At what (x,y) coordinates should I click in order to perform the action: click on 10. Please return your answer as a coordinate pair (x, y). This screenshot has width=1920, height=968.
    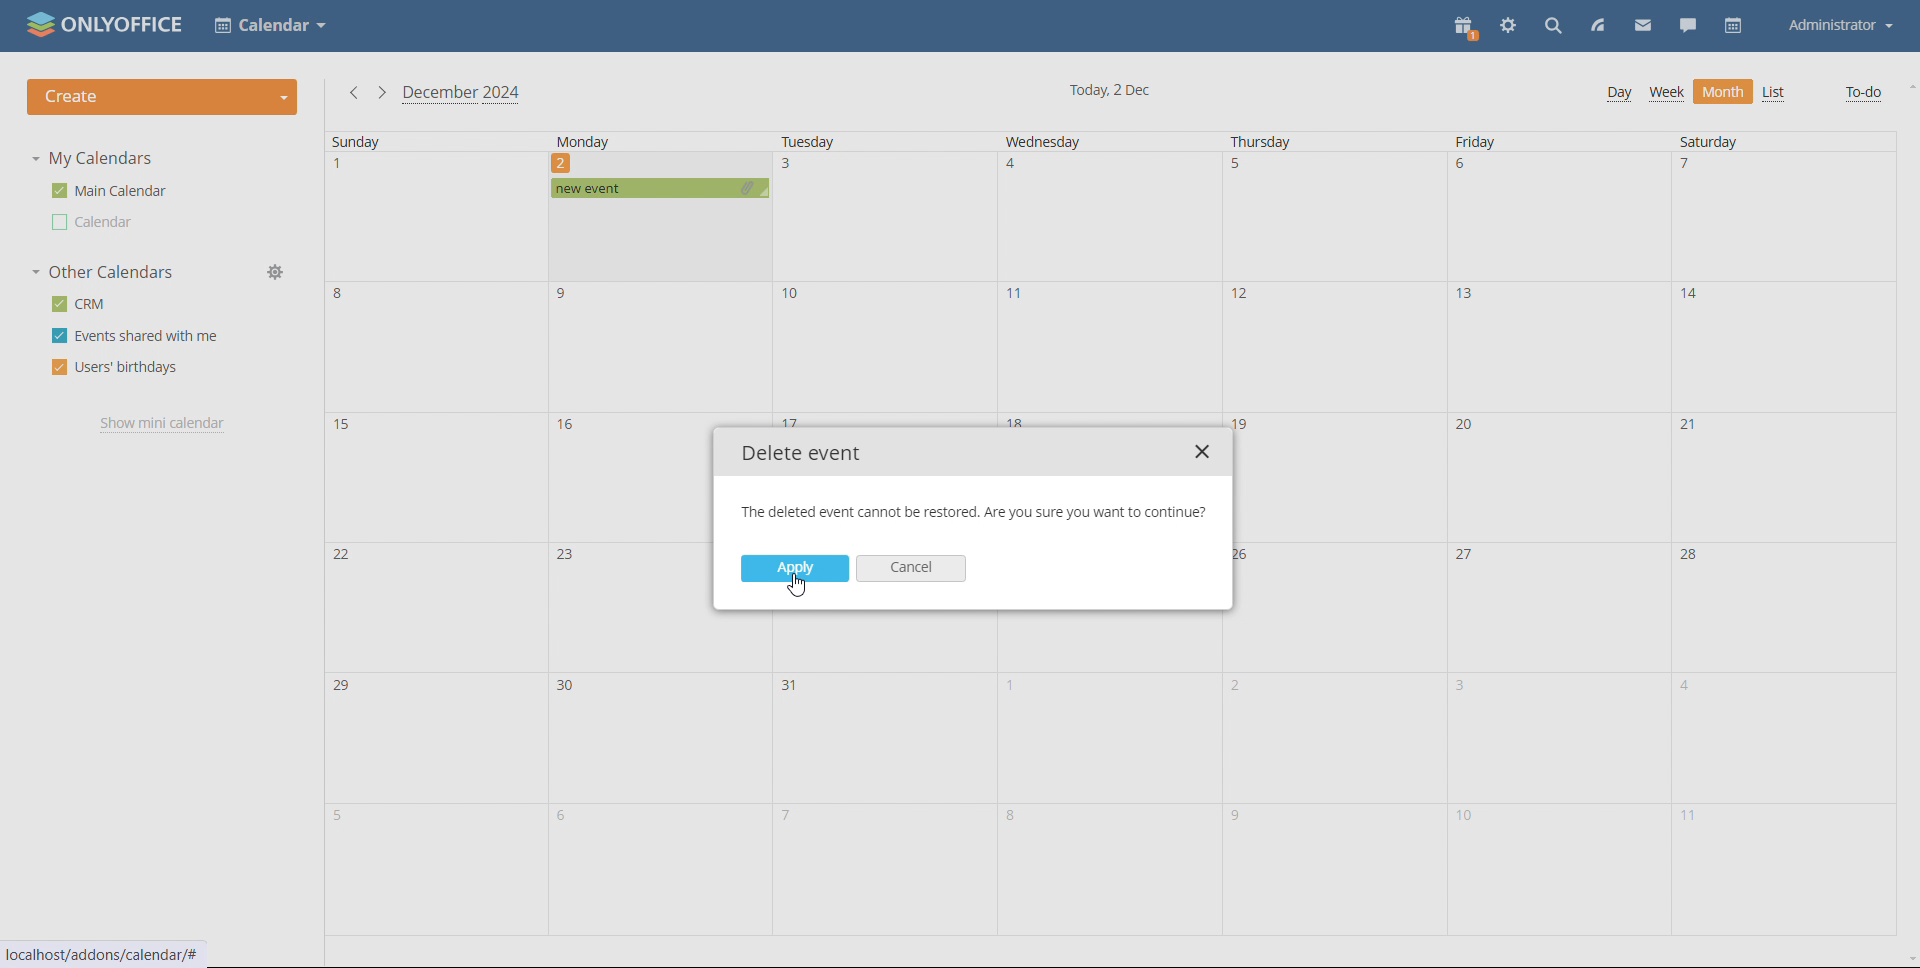
    Looking at the image, I should click on (796, 298).